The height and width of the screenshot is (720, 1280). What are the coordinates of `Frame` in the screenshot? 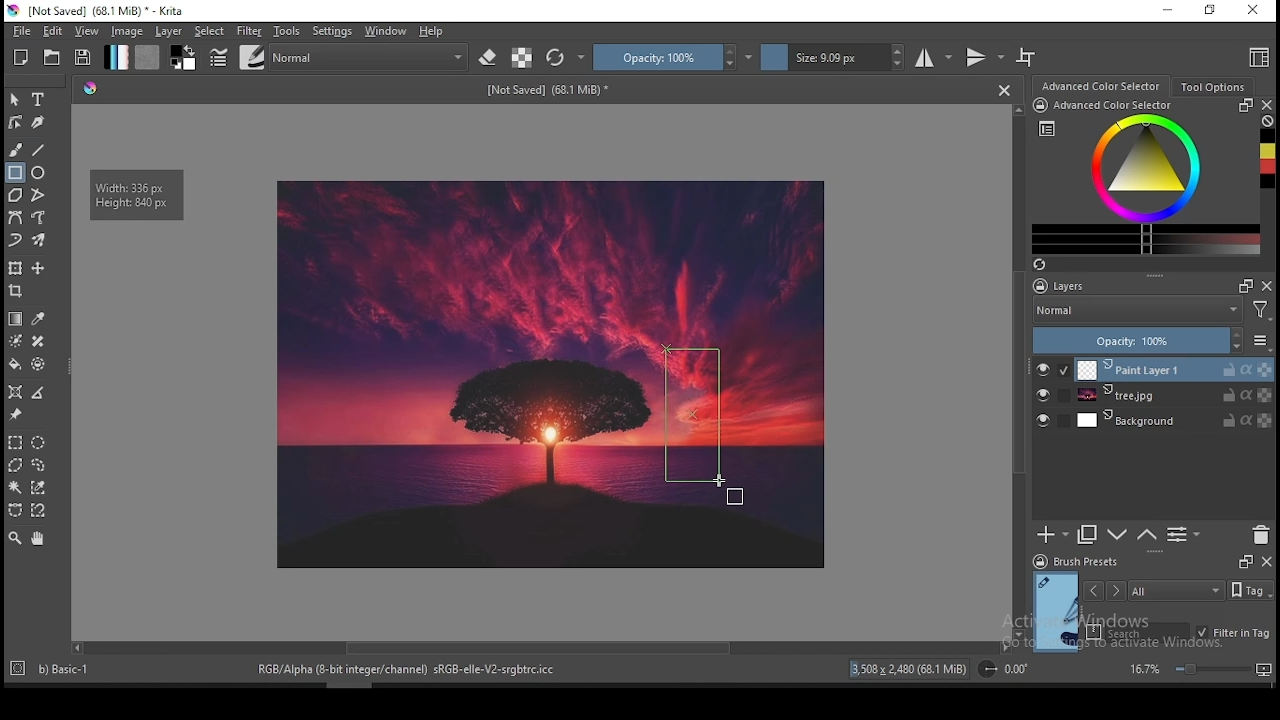 It's located at (1245, 286).